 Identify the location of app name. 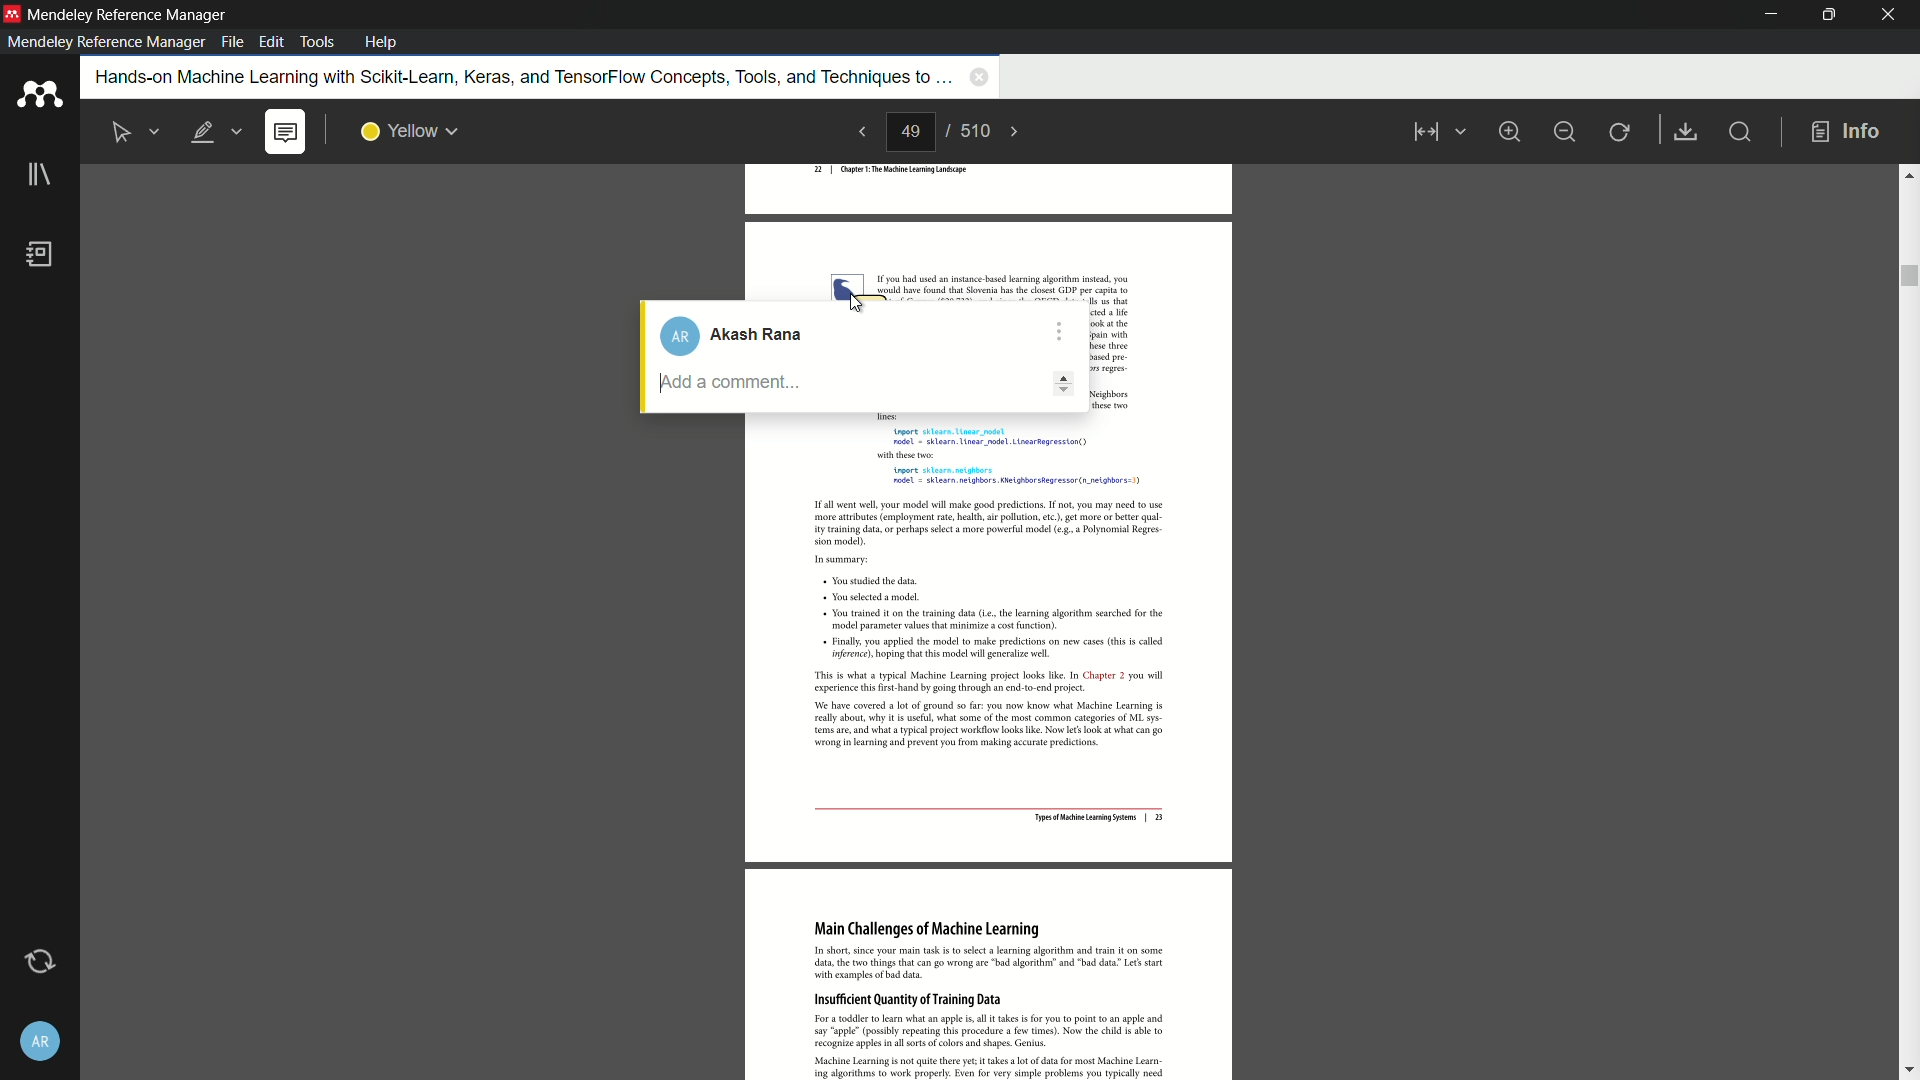
(128, 15).